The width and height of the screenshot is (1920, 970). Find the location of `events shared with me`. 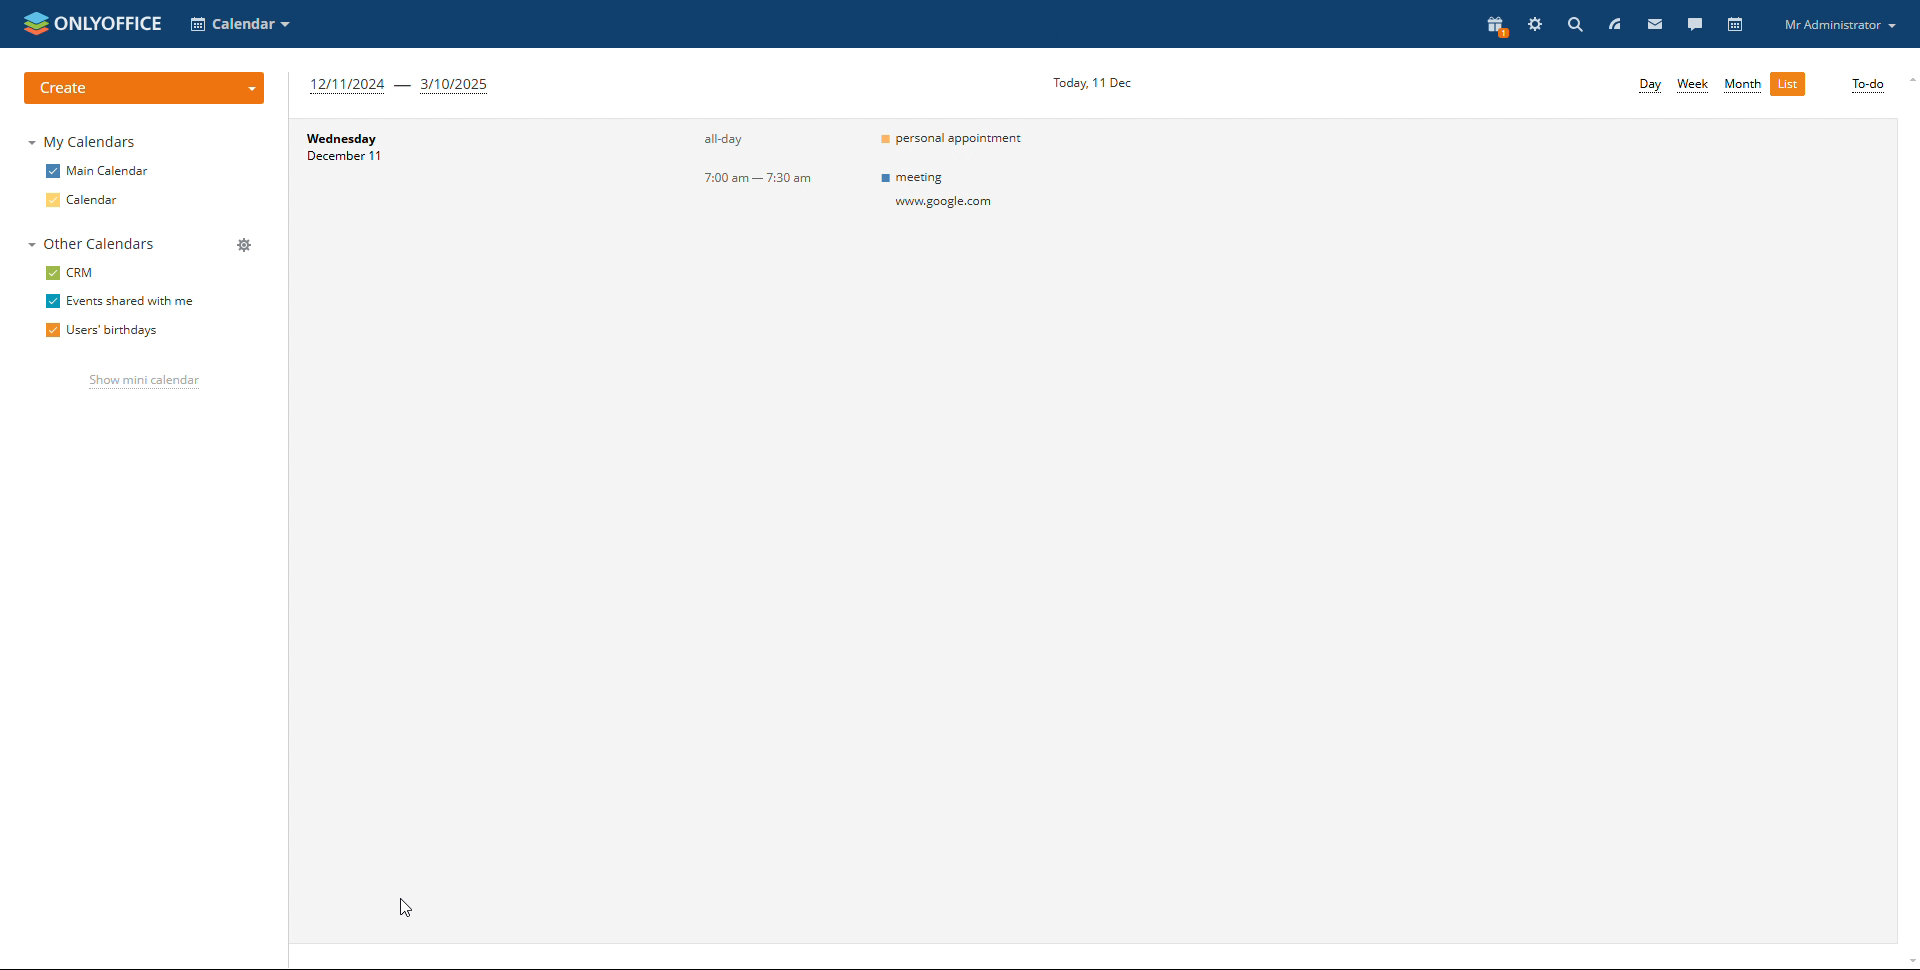

events shared with me is located at coordinates (121, 301).